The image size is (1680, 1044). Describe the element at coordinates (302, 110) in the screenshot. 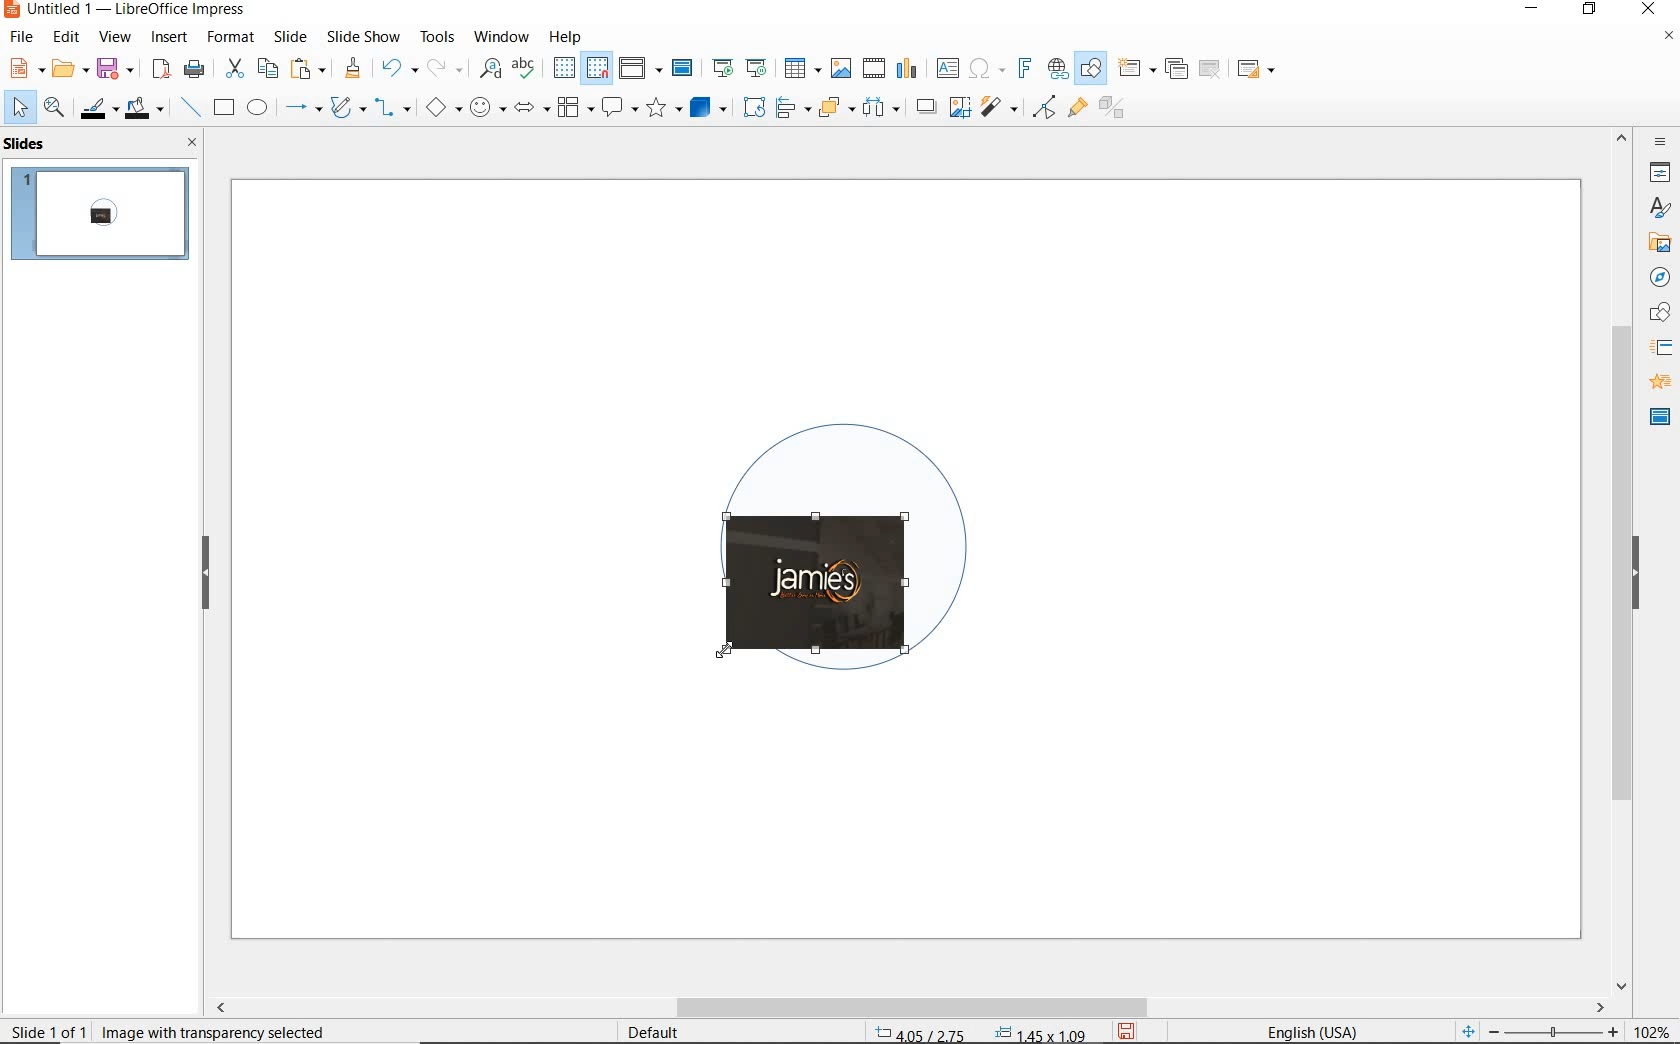

I see `lines & arrows` at that location.